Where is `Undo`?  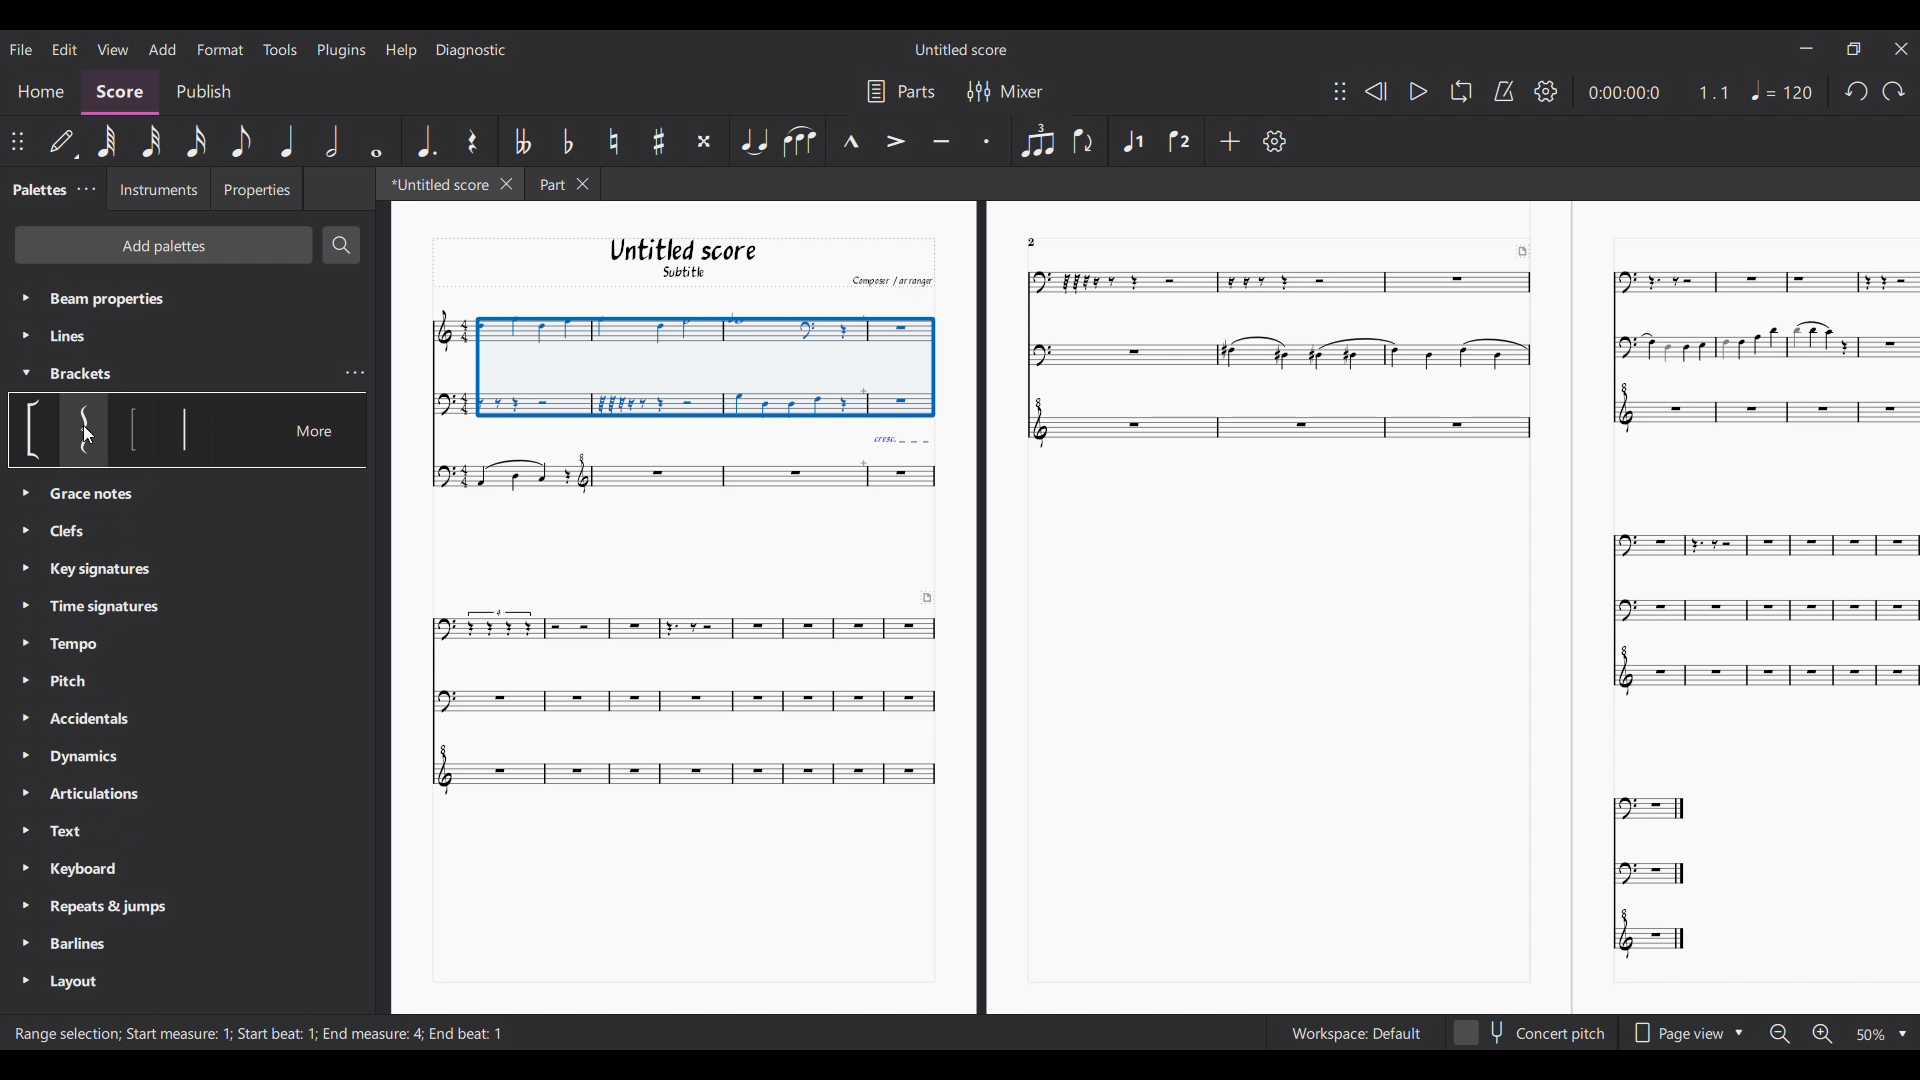 Undo is located at coordinates (1893, 95).